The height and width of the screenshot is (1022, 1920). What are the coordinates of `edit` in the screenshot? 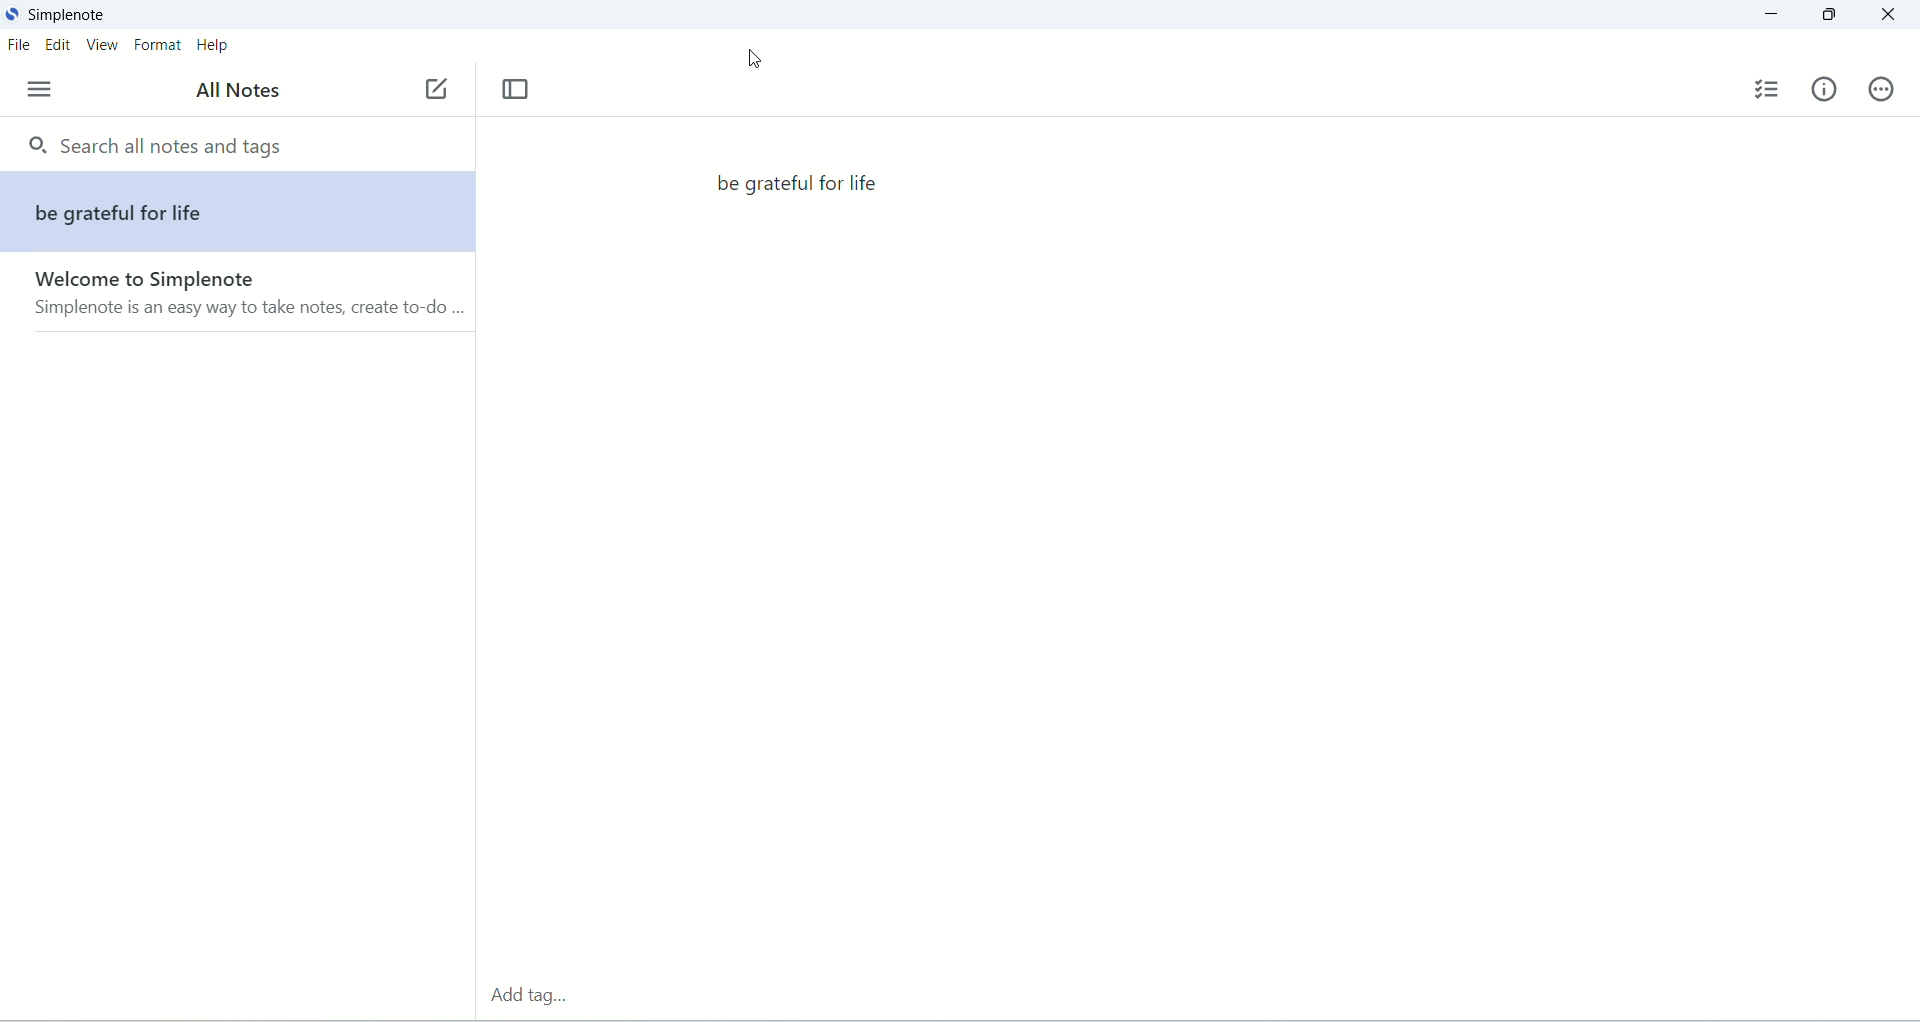 It's located at (61, 46).